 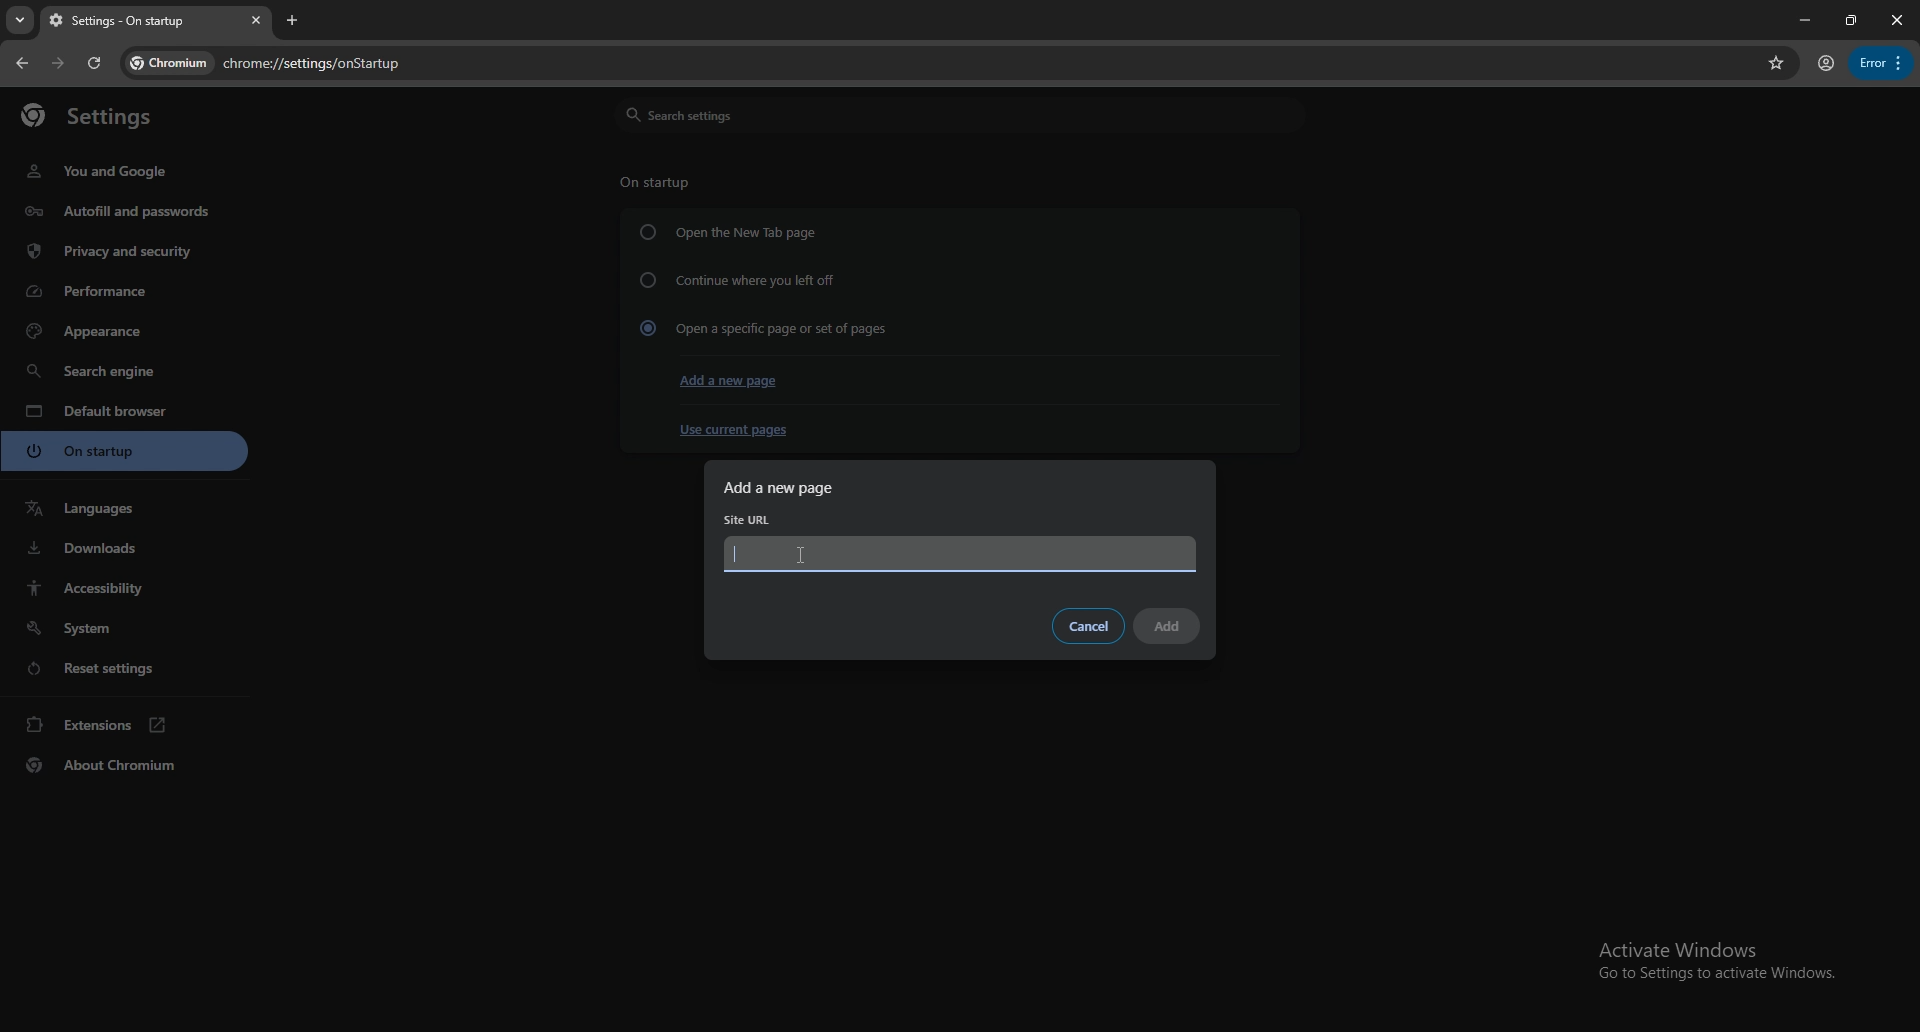 I want to click on reset settings, so click(x=125, y=667).